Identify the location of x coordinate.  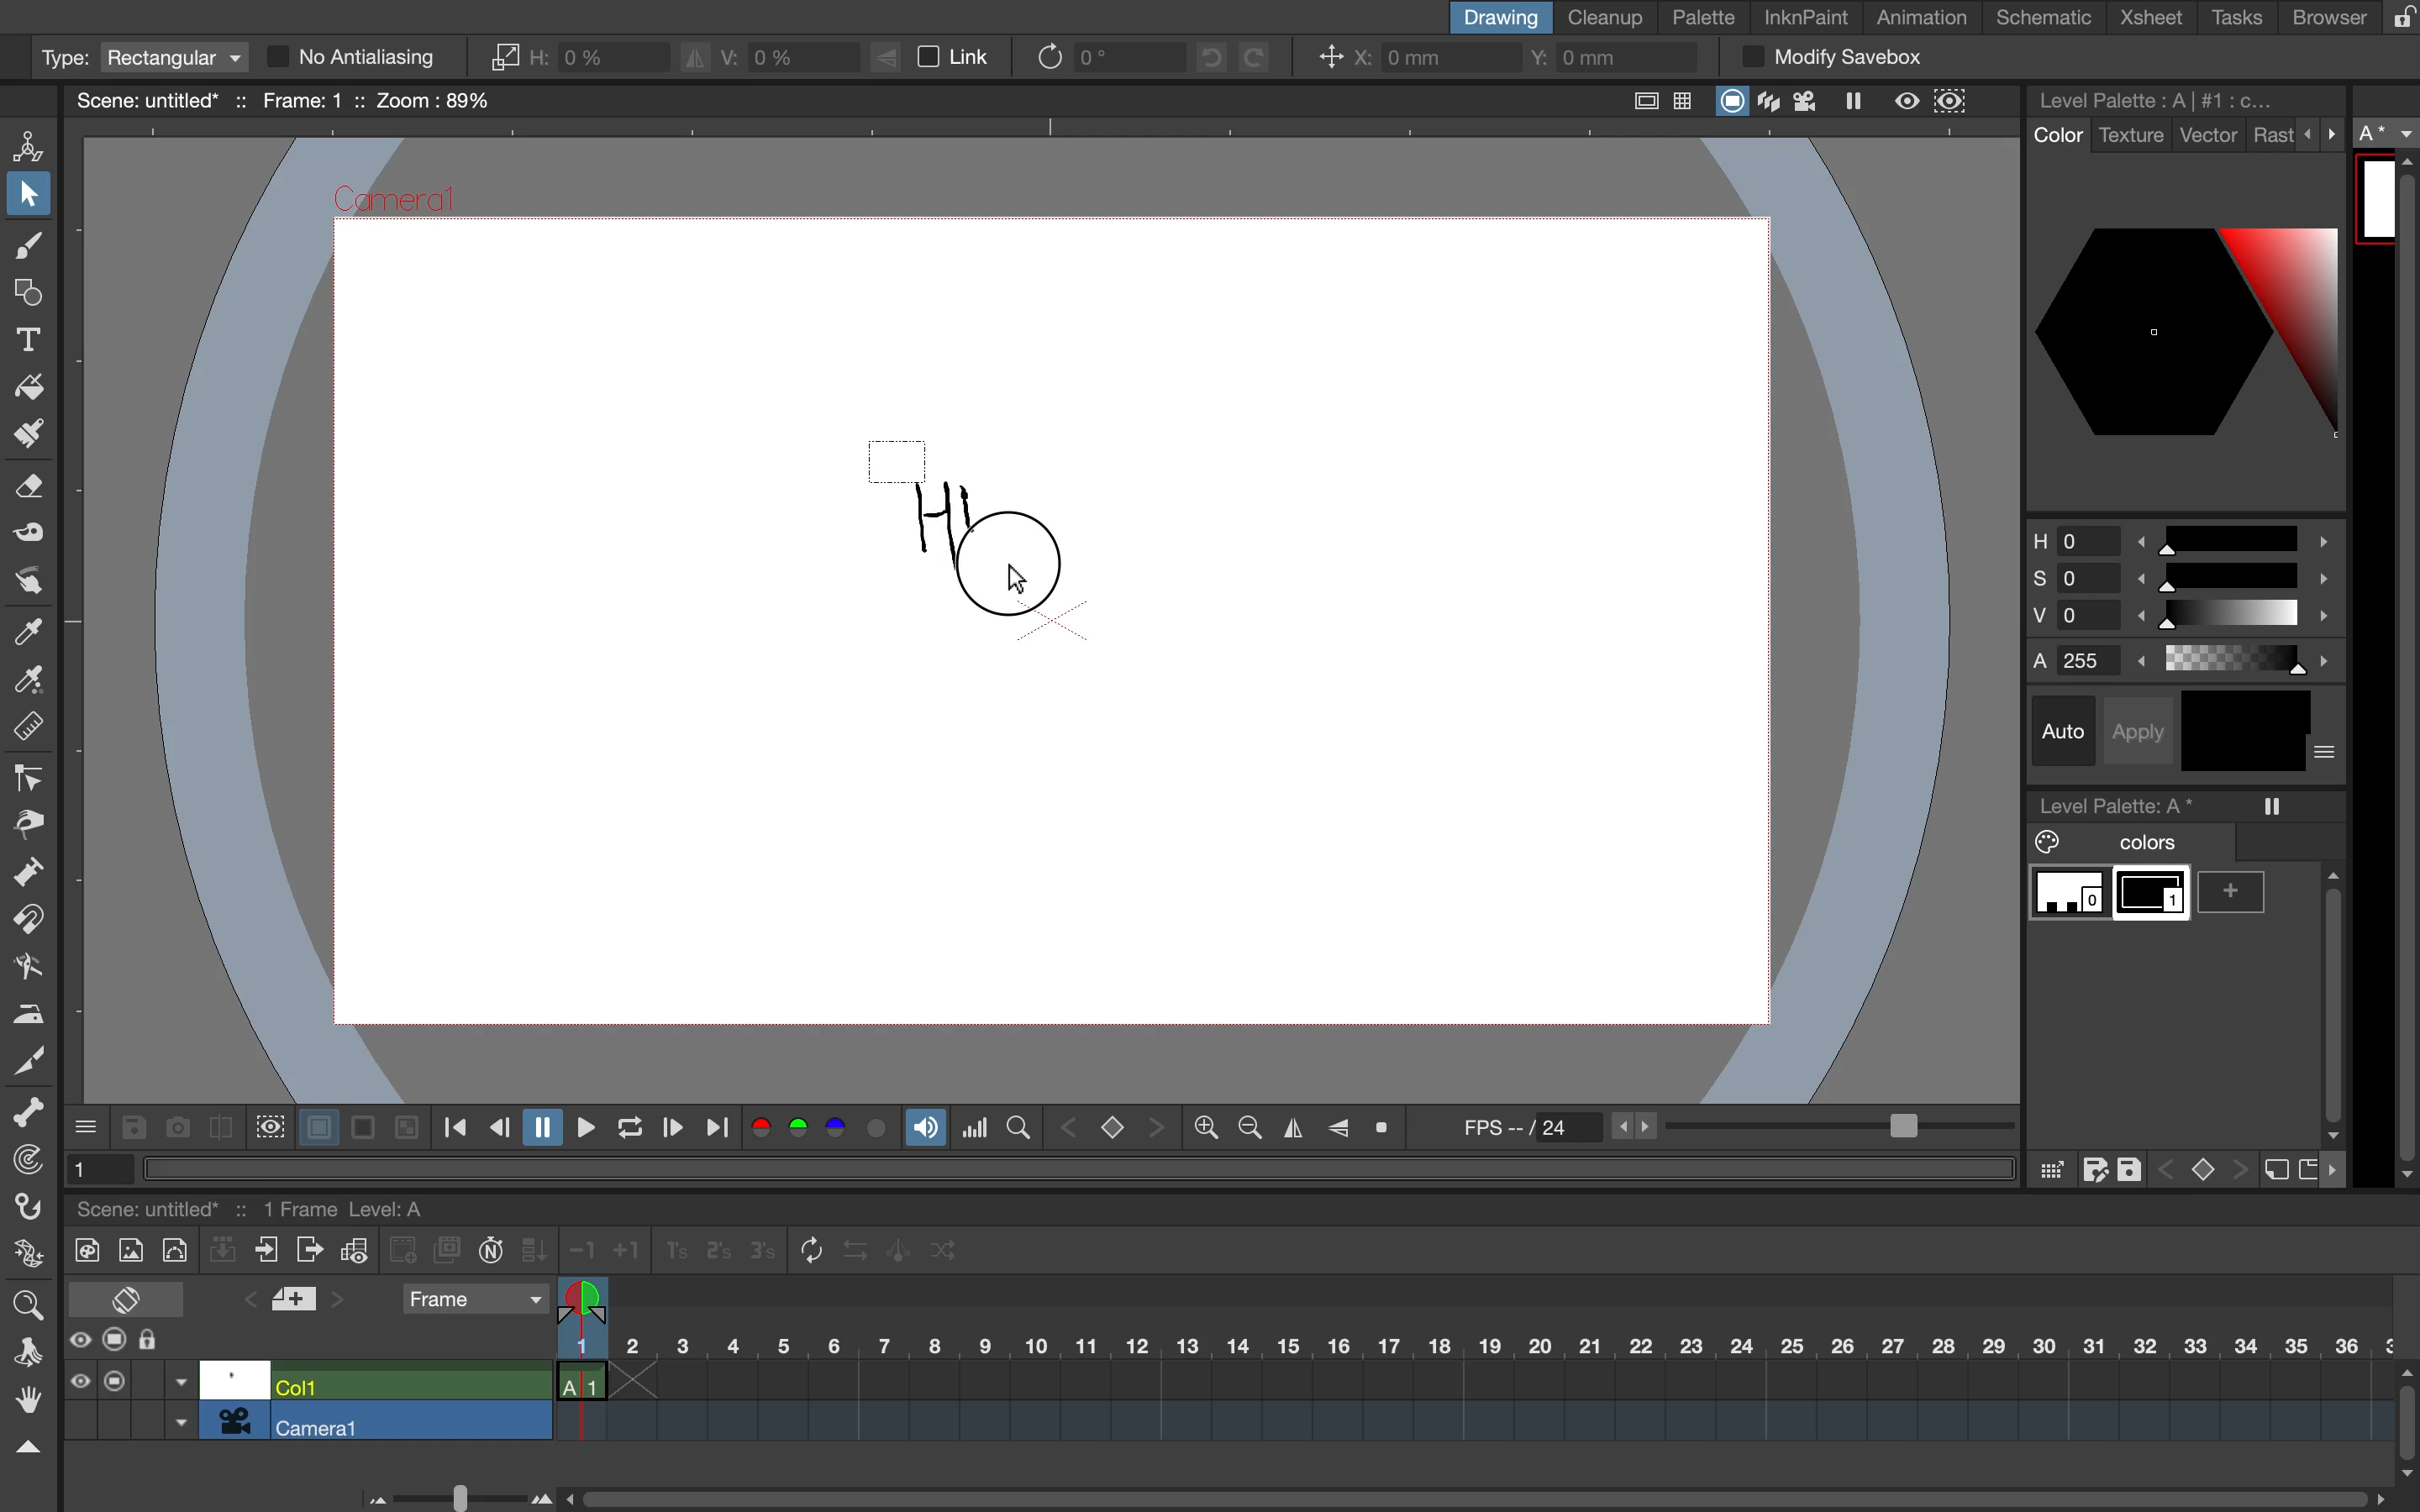
(1409, 60).